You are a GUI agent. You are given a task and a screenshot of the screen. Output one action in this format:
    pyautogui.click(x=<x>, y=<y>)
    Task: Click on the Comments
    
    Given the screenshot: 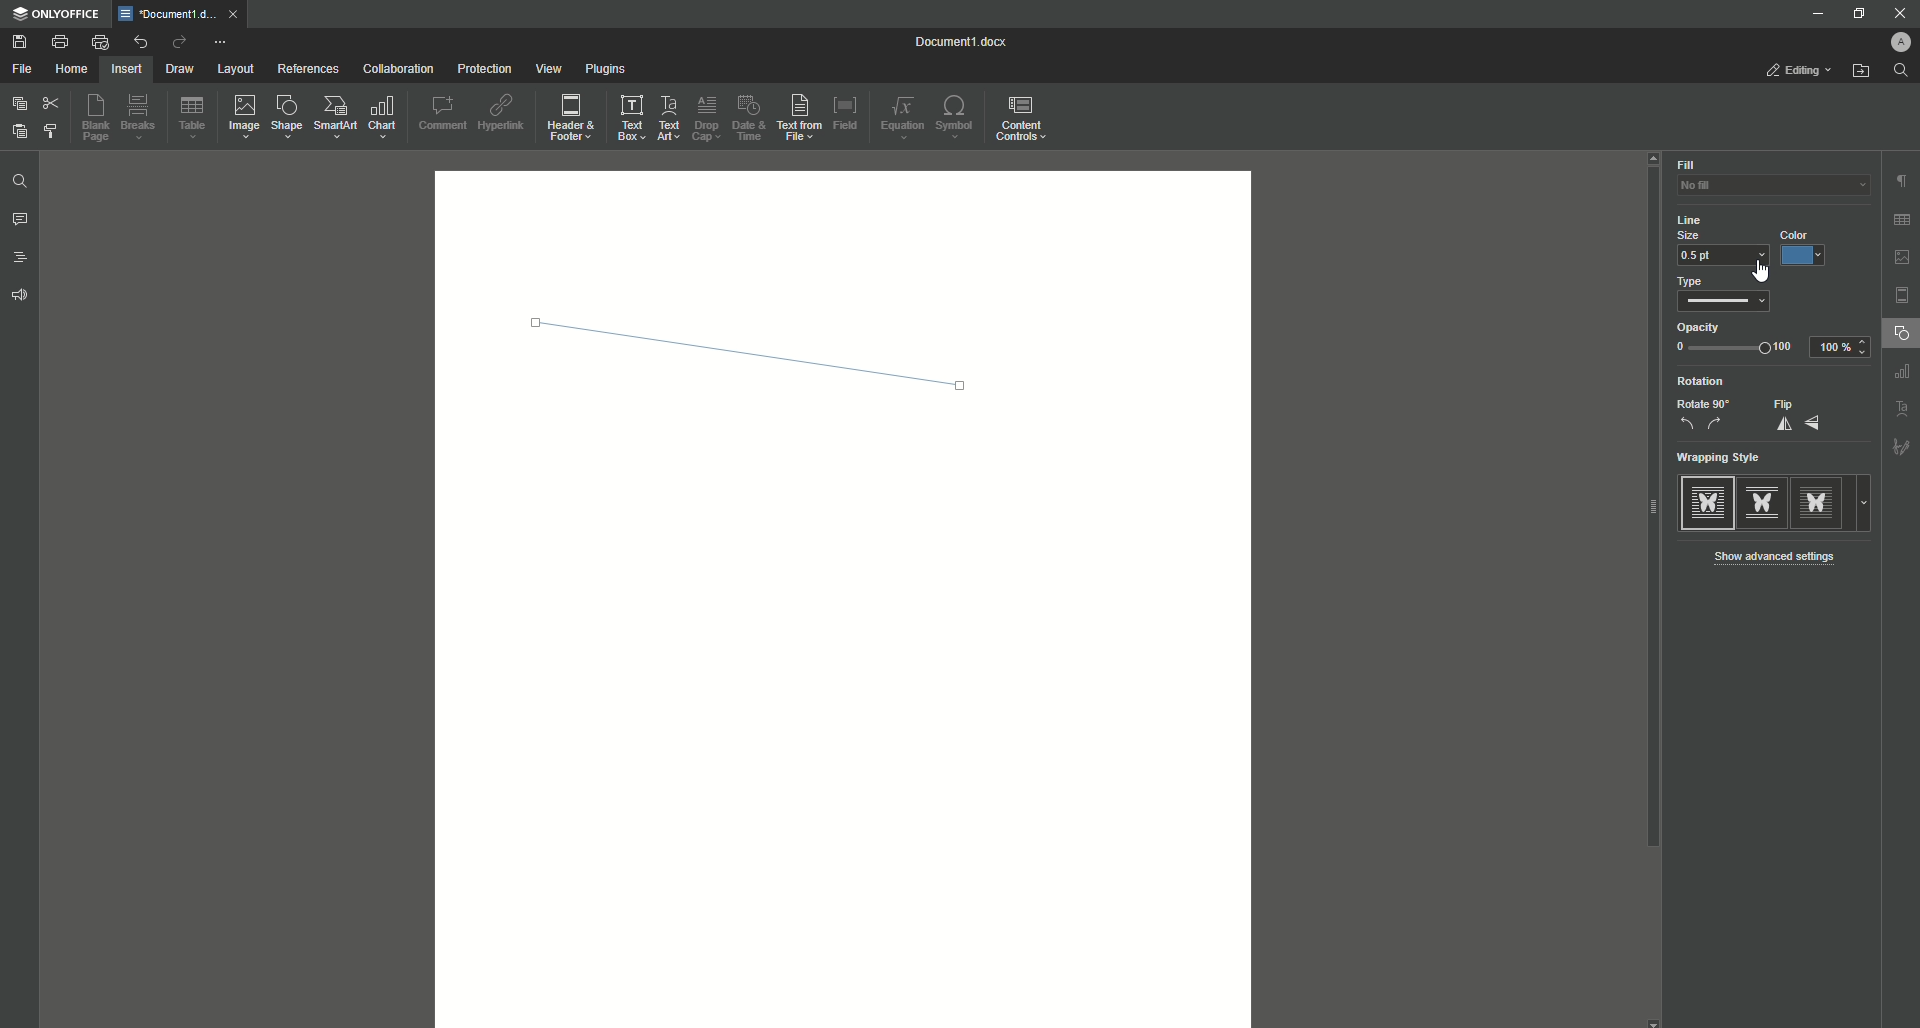 What is the action you would take?
    pyautogui.click(x=20, y=222)
    